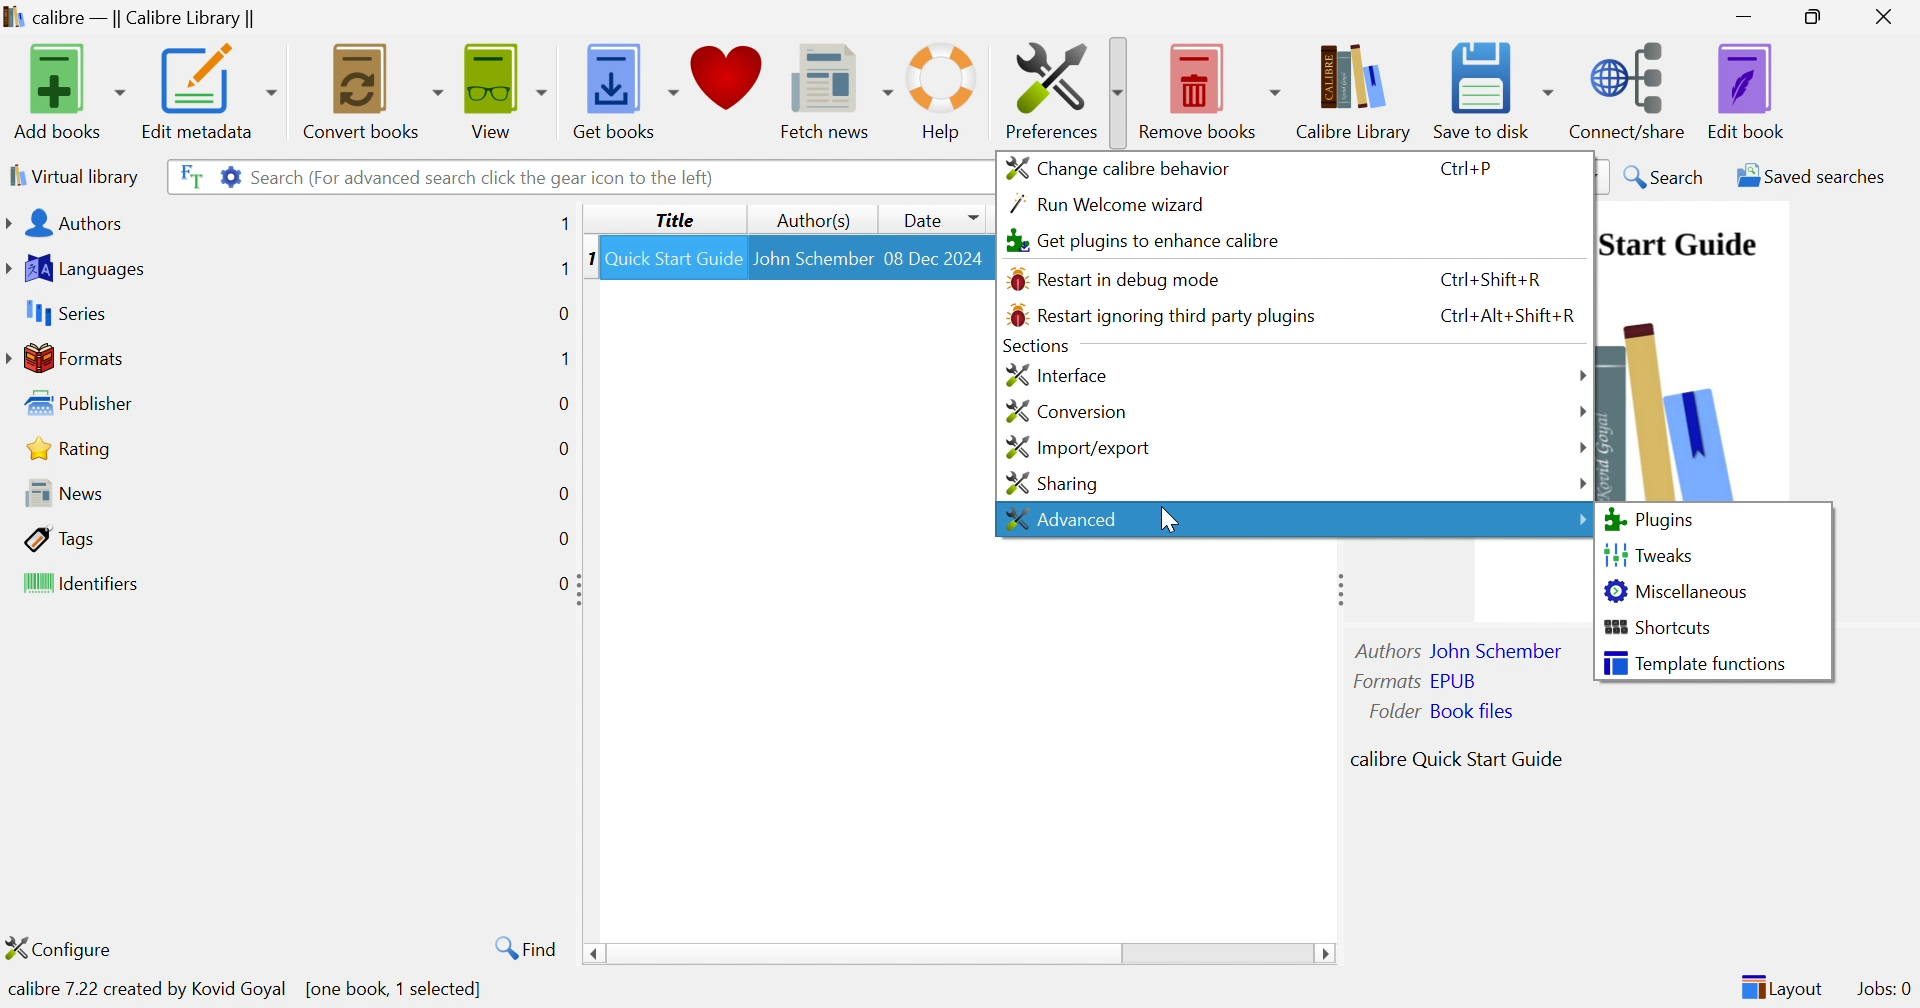 The image size is (1920, 1008). What do you see at coordinates (1164, 516) in the screenshot?
I see `Cursor` at bounding box center [1164, 516].